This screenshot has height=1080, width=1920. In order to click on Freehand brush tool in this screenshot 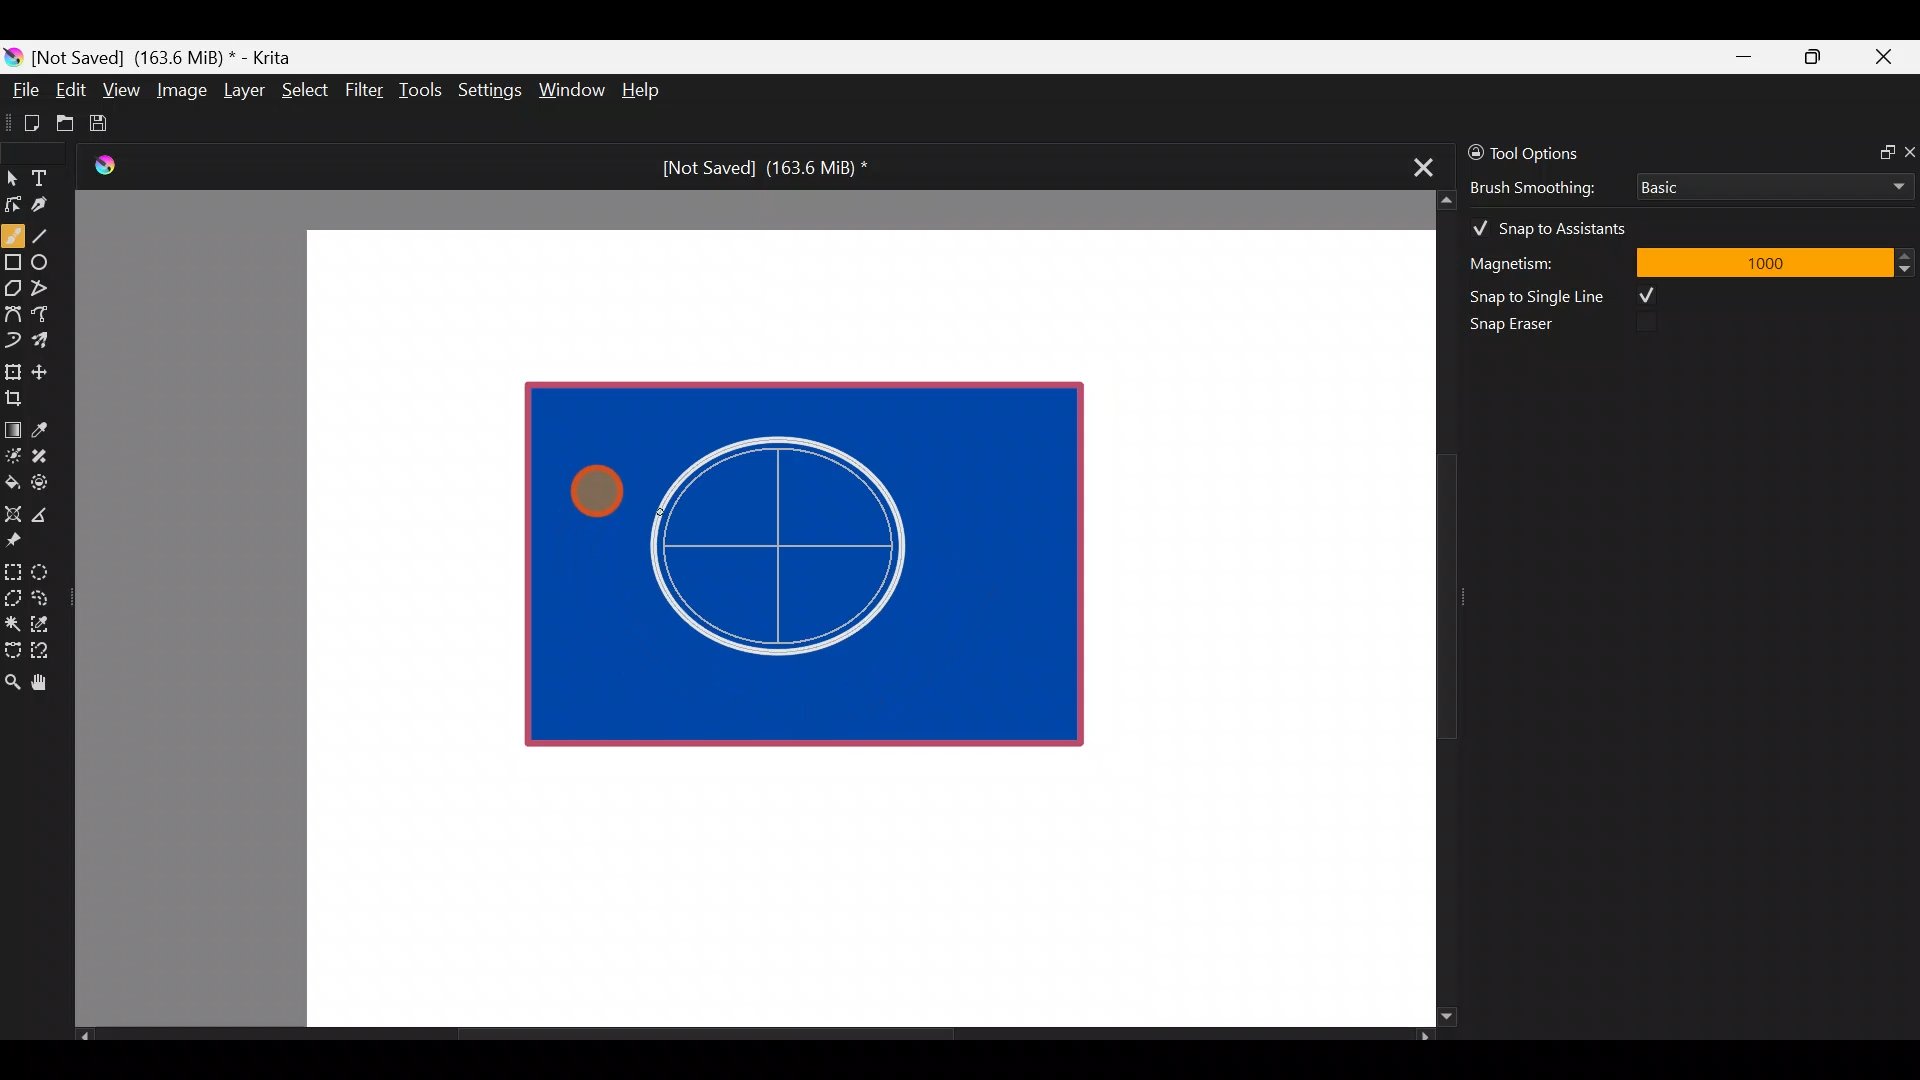, I will do `click(13, 228)`.